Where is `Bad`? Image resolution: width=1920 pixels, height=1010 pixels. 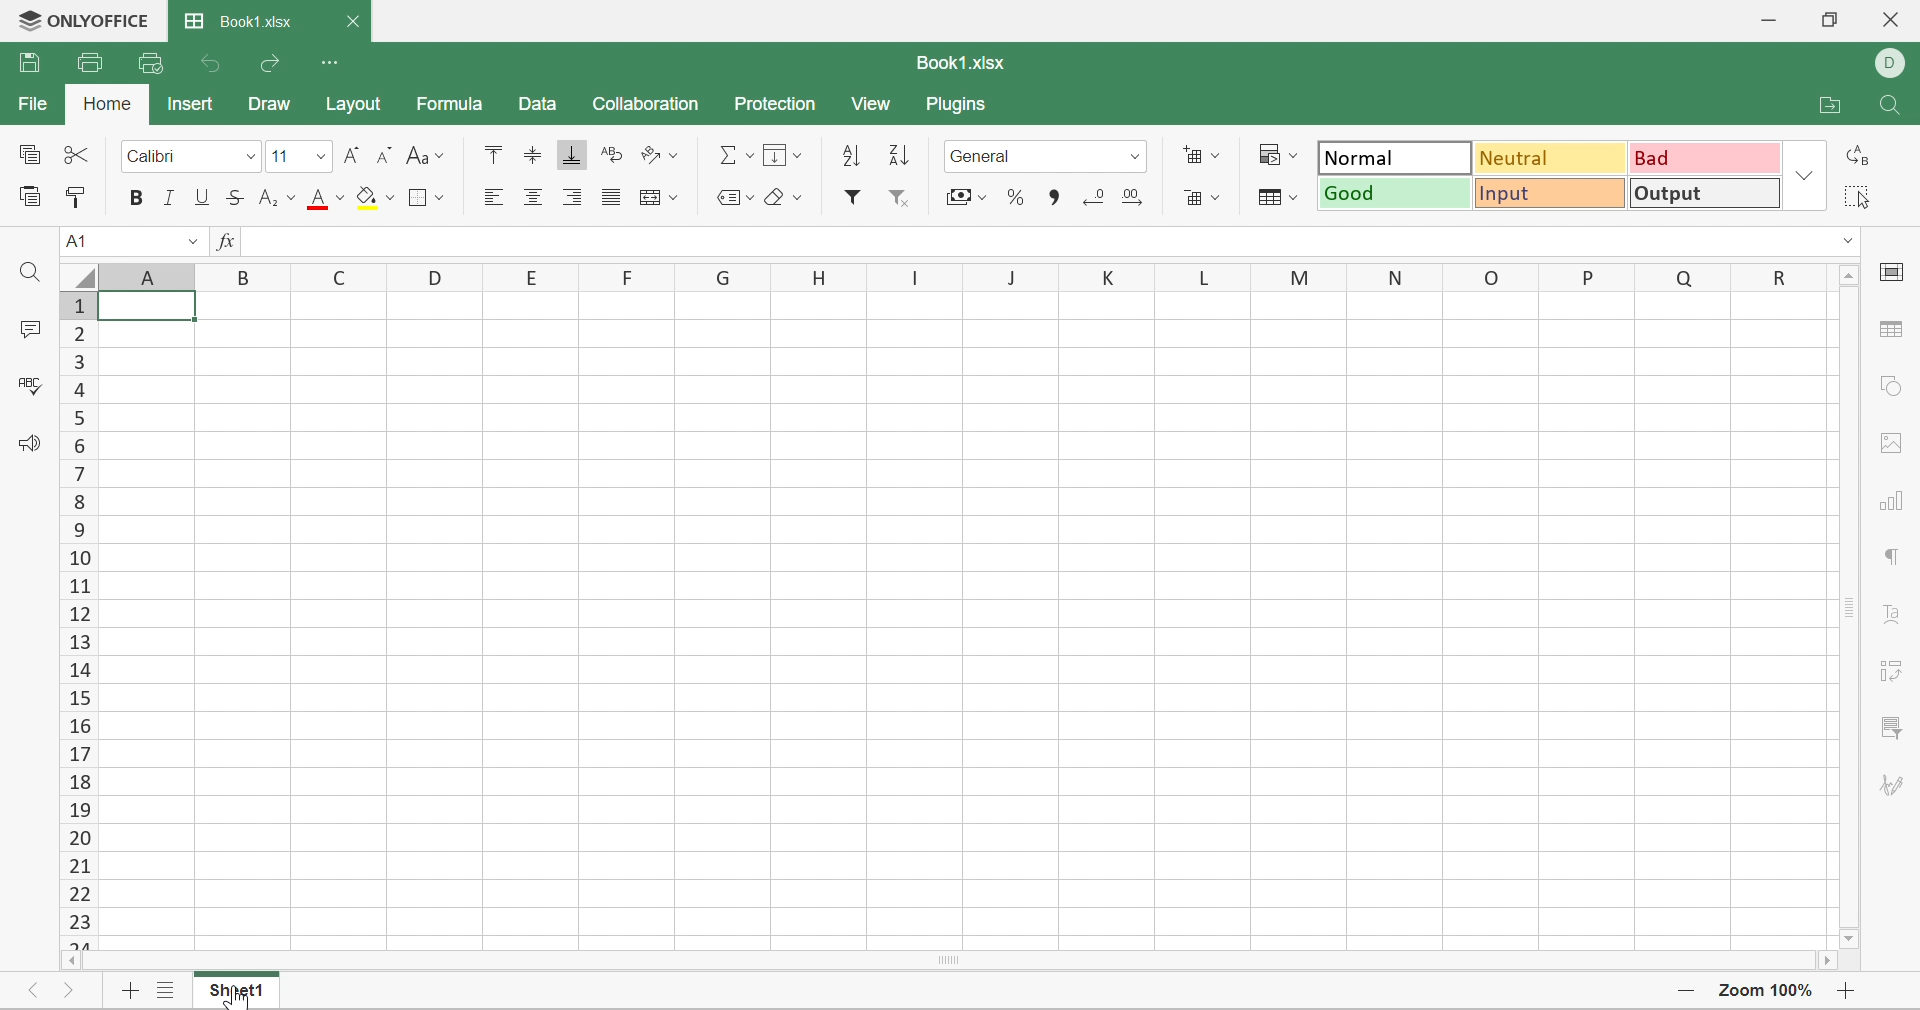
Bad is located at coordinates (1705, 157).